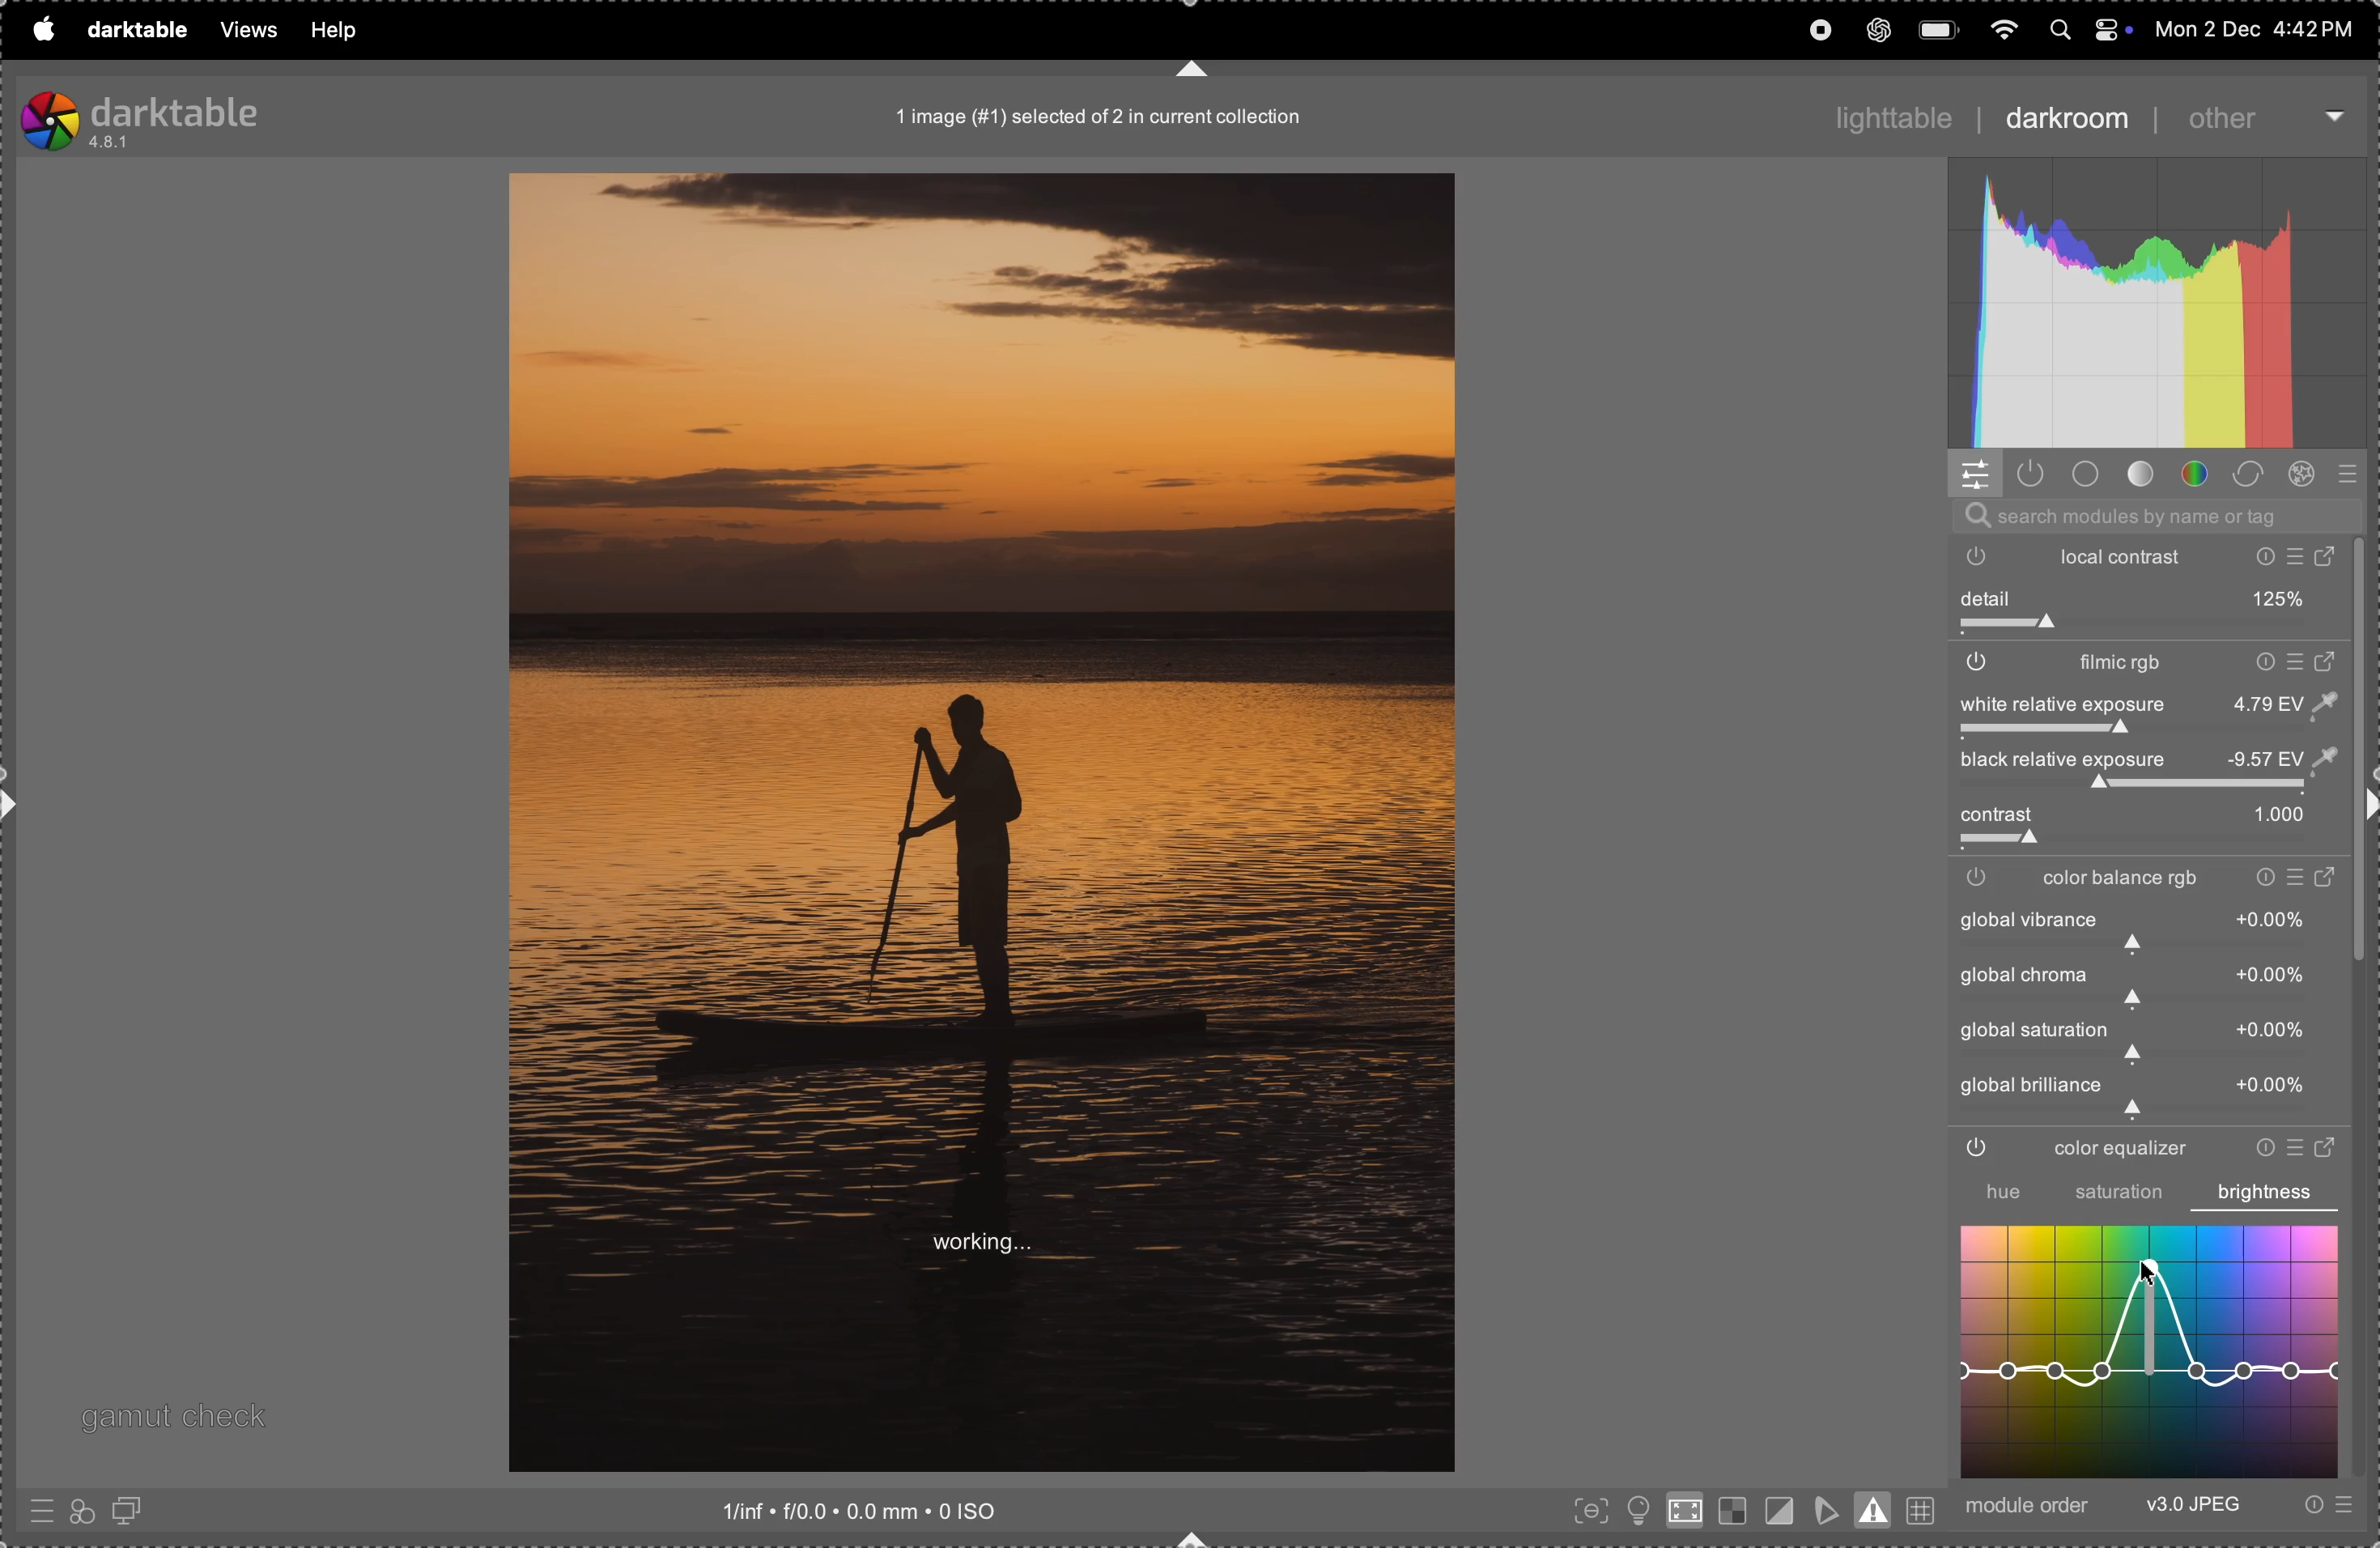  I want to click on hue, so click(1991, 1192).